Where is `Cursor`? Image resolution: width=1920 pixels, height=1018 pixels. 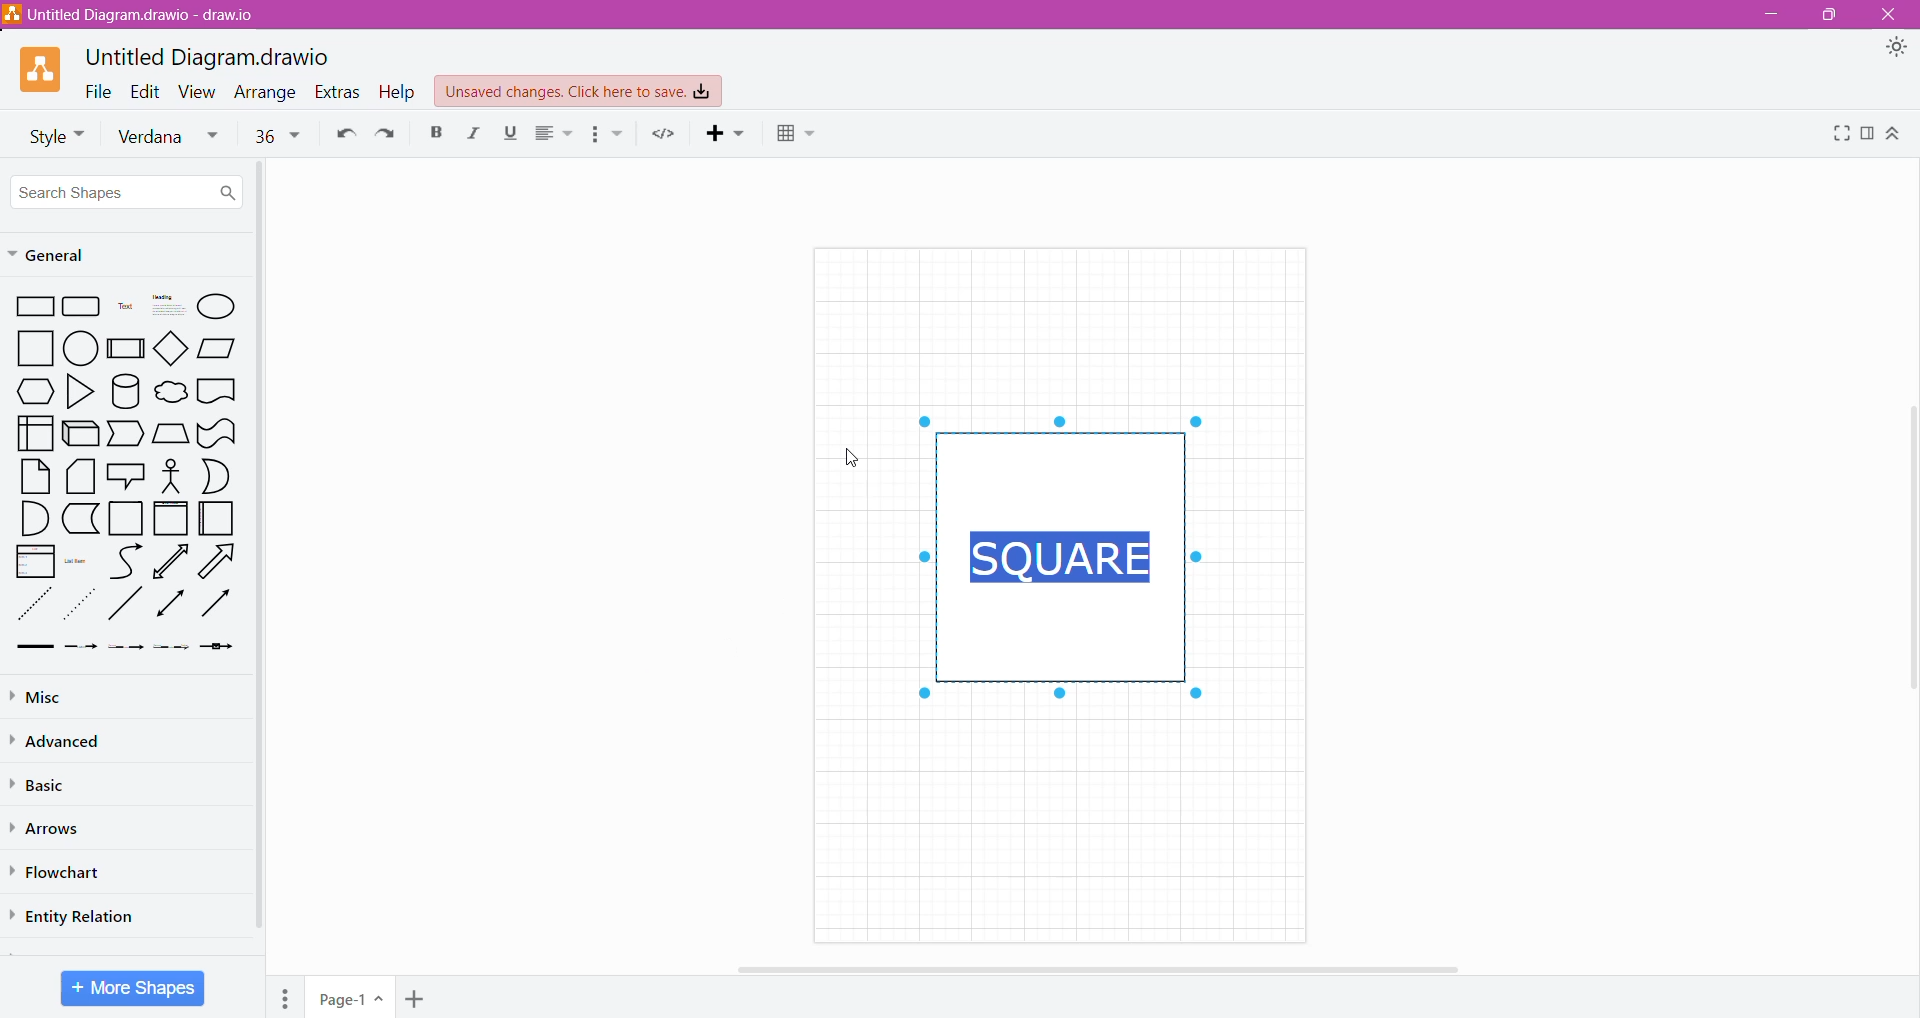 Cursor is located at coordinates (846, 457).